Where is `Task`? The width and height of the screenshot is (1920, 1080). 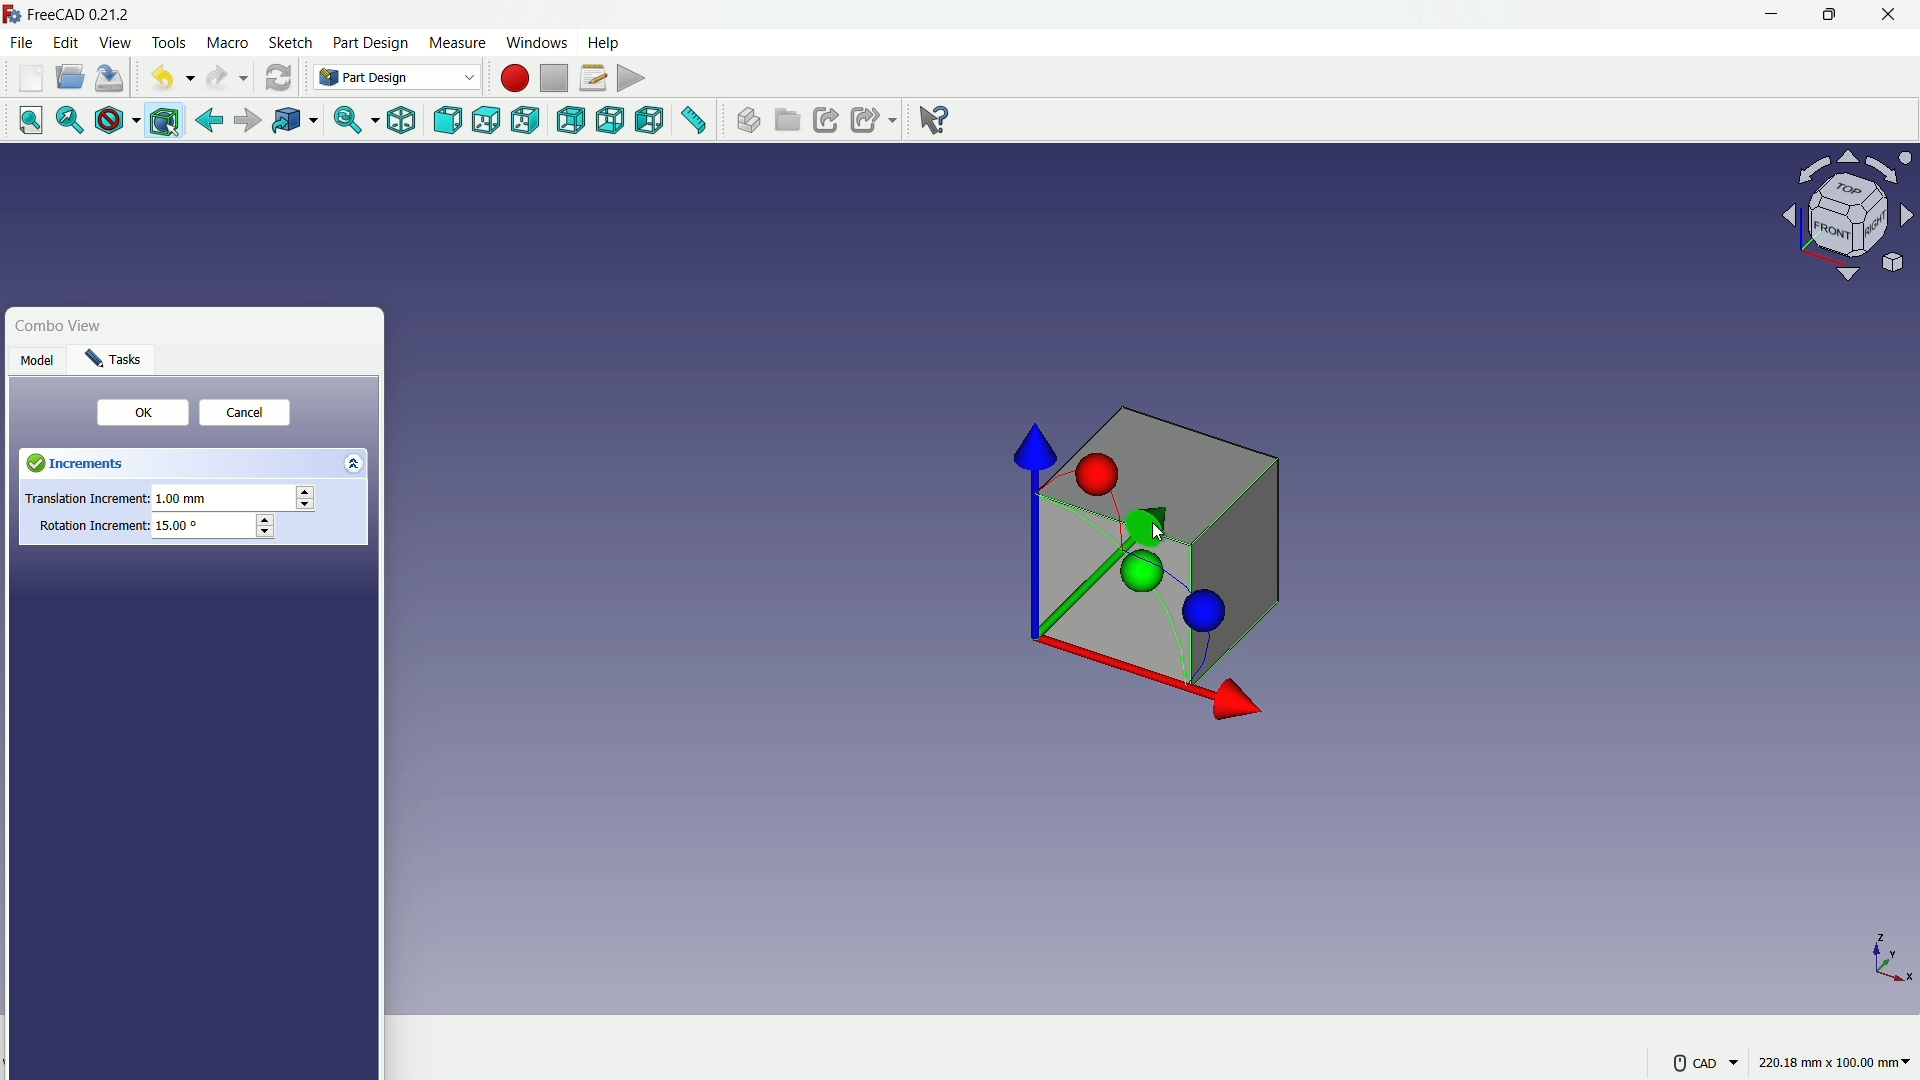
Task is located at coordinates (113, 358).